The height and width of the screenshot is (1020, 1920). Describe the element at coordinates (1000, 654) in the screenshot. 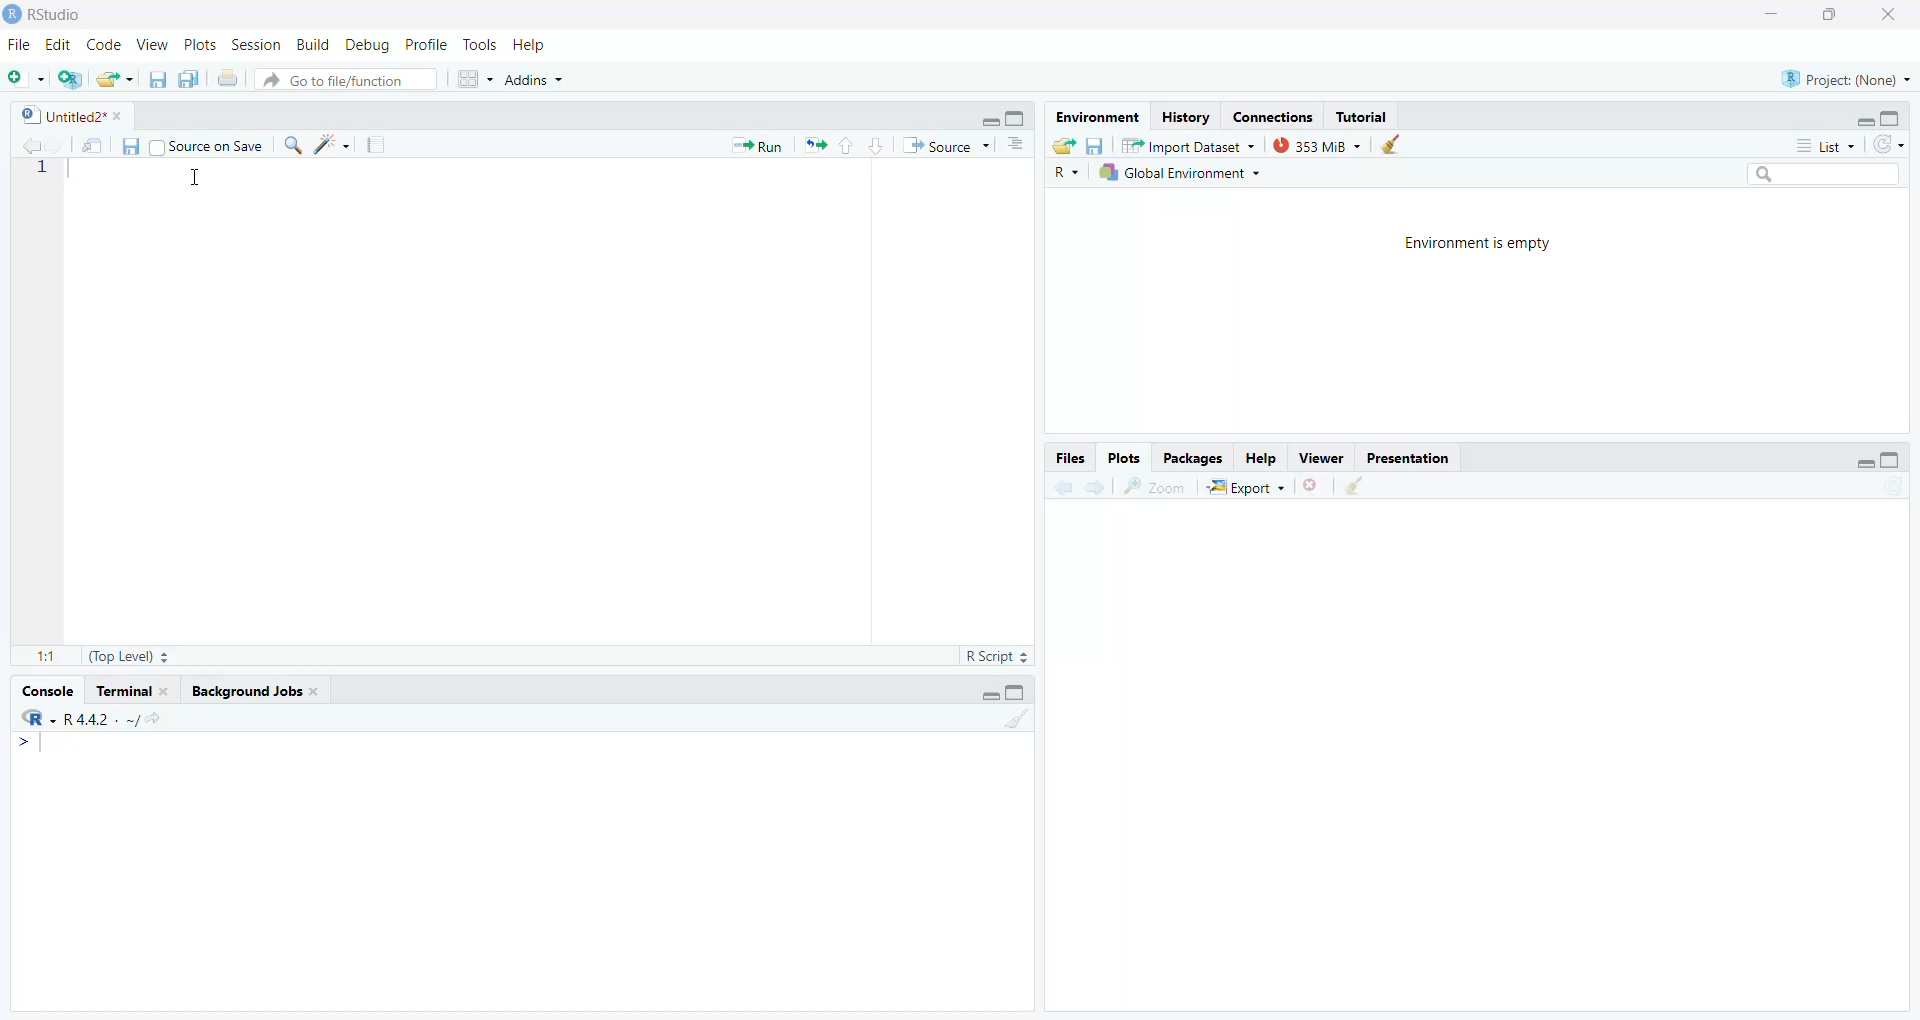

I see `R Script 3` at that location.